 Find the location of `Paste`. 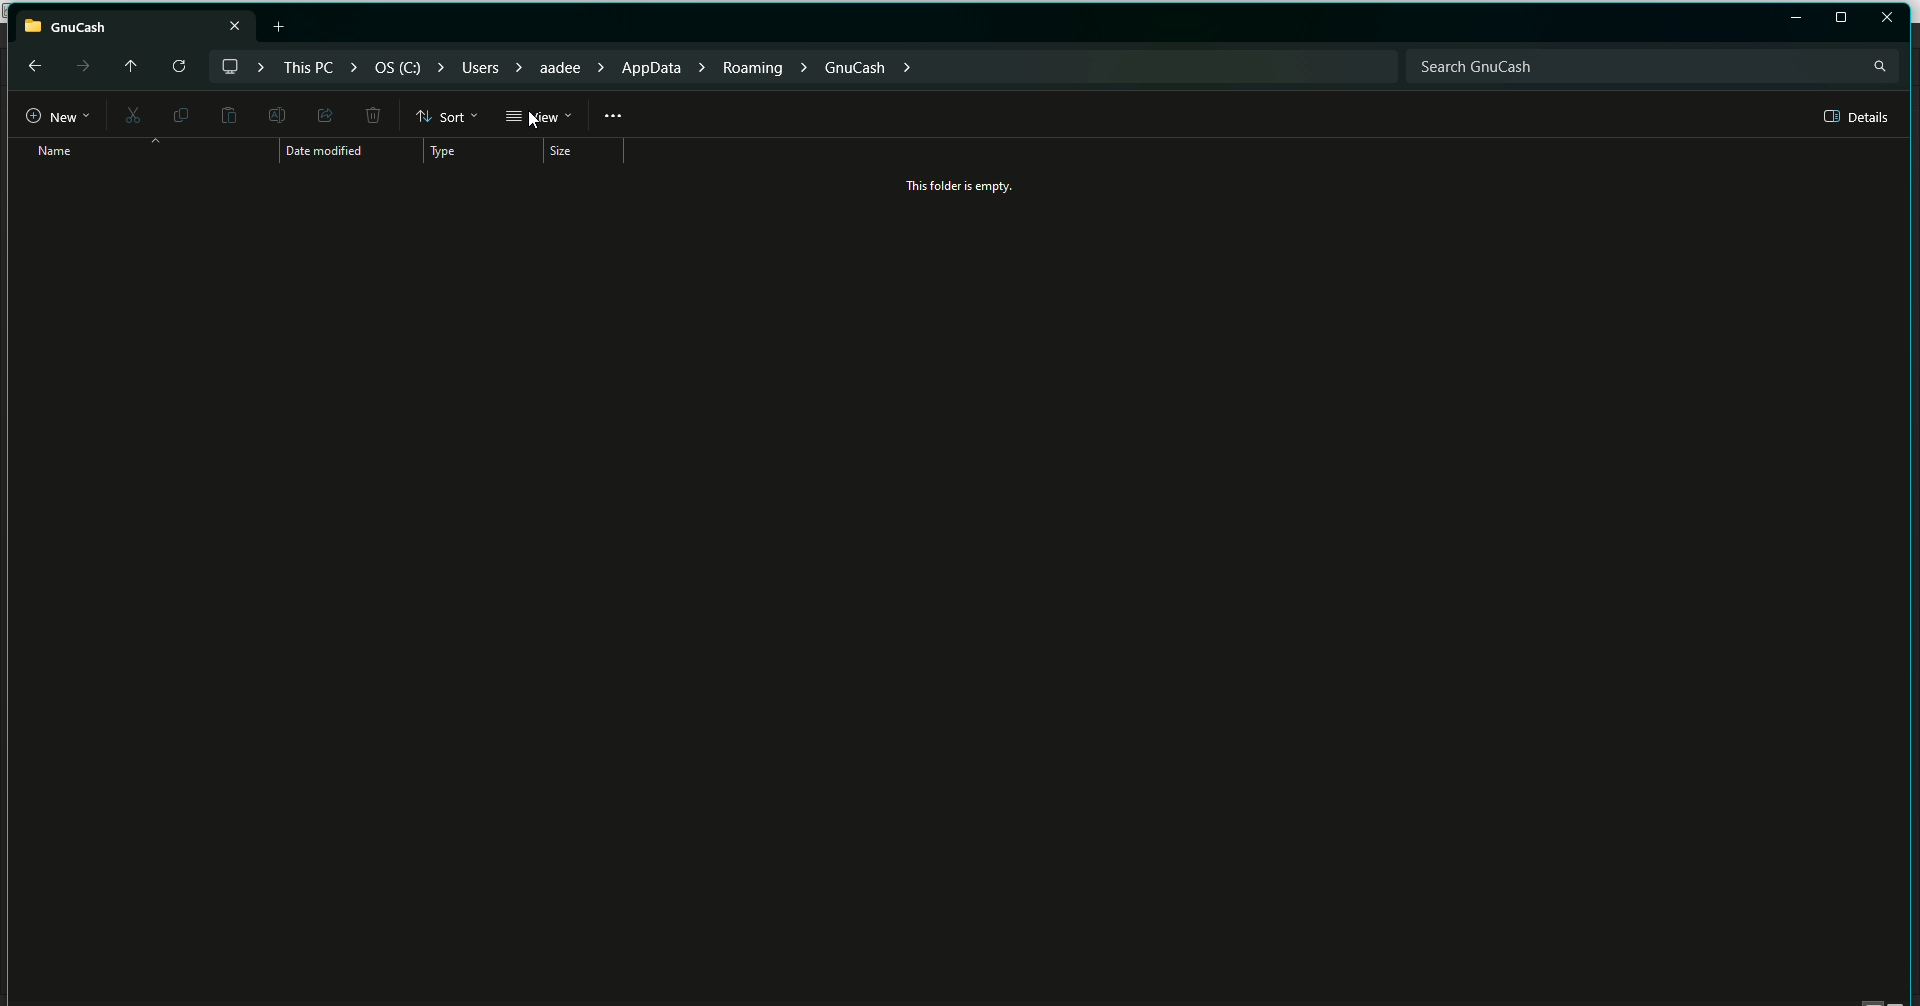

Paste is located at coordinates (228, 116).